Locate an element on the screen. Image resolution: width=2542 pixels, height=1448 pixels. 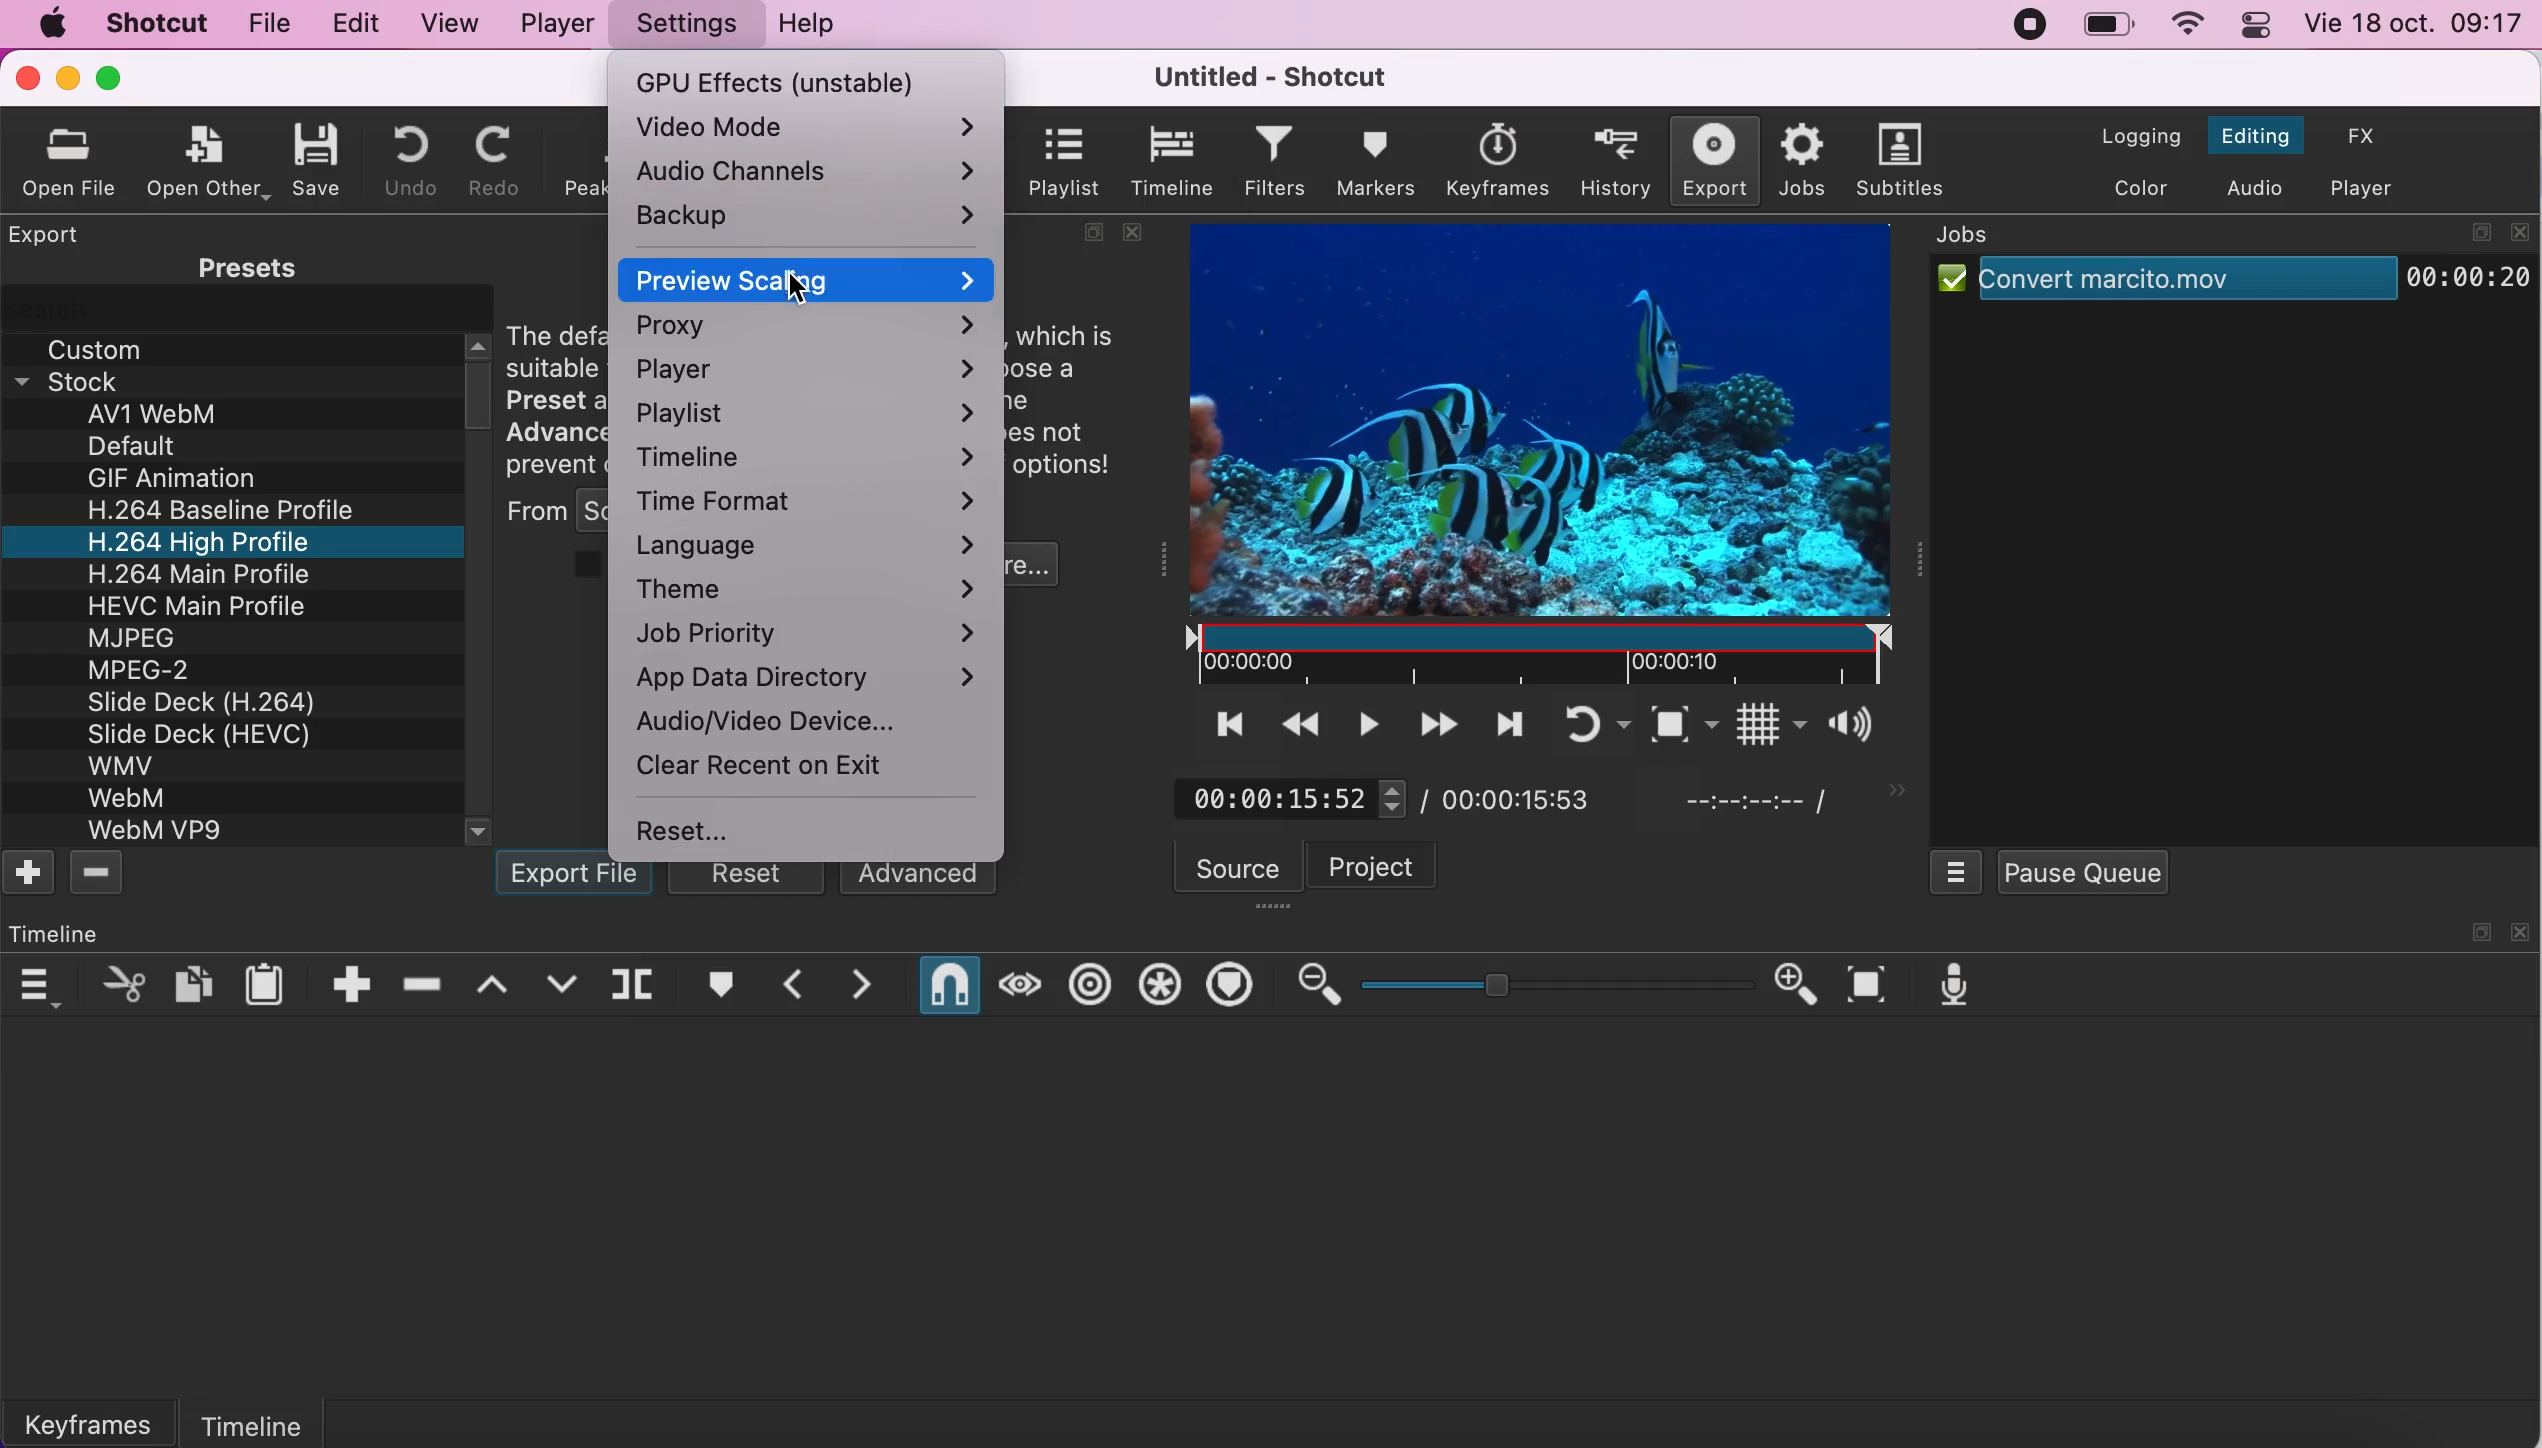
file is located at coordinates (265, 24).